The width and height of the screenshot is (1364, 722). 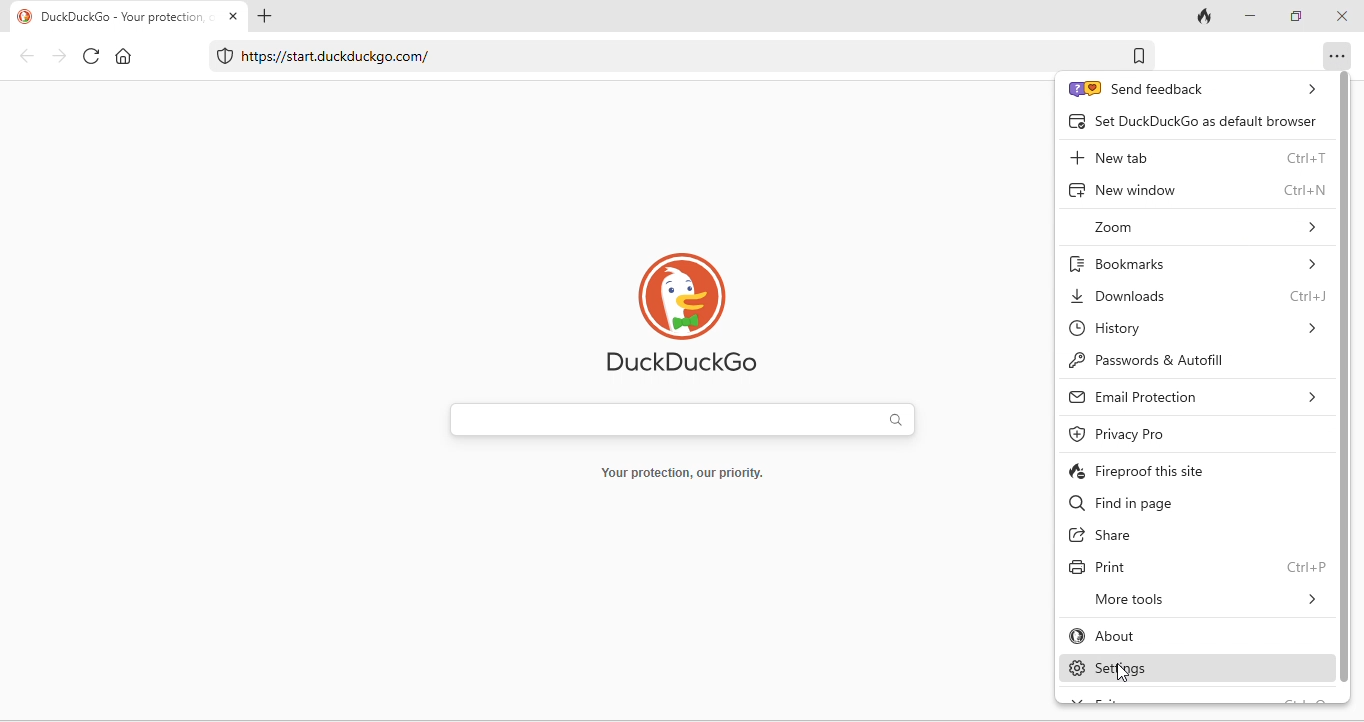 What do you see at coordinates (1148, 633) in the screenshot?
I see `about` at bounding box center [1148, 633].